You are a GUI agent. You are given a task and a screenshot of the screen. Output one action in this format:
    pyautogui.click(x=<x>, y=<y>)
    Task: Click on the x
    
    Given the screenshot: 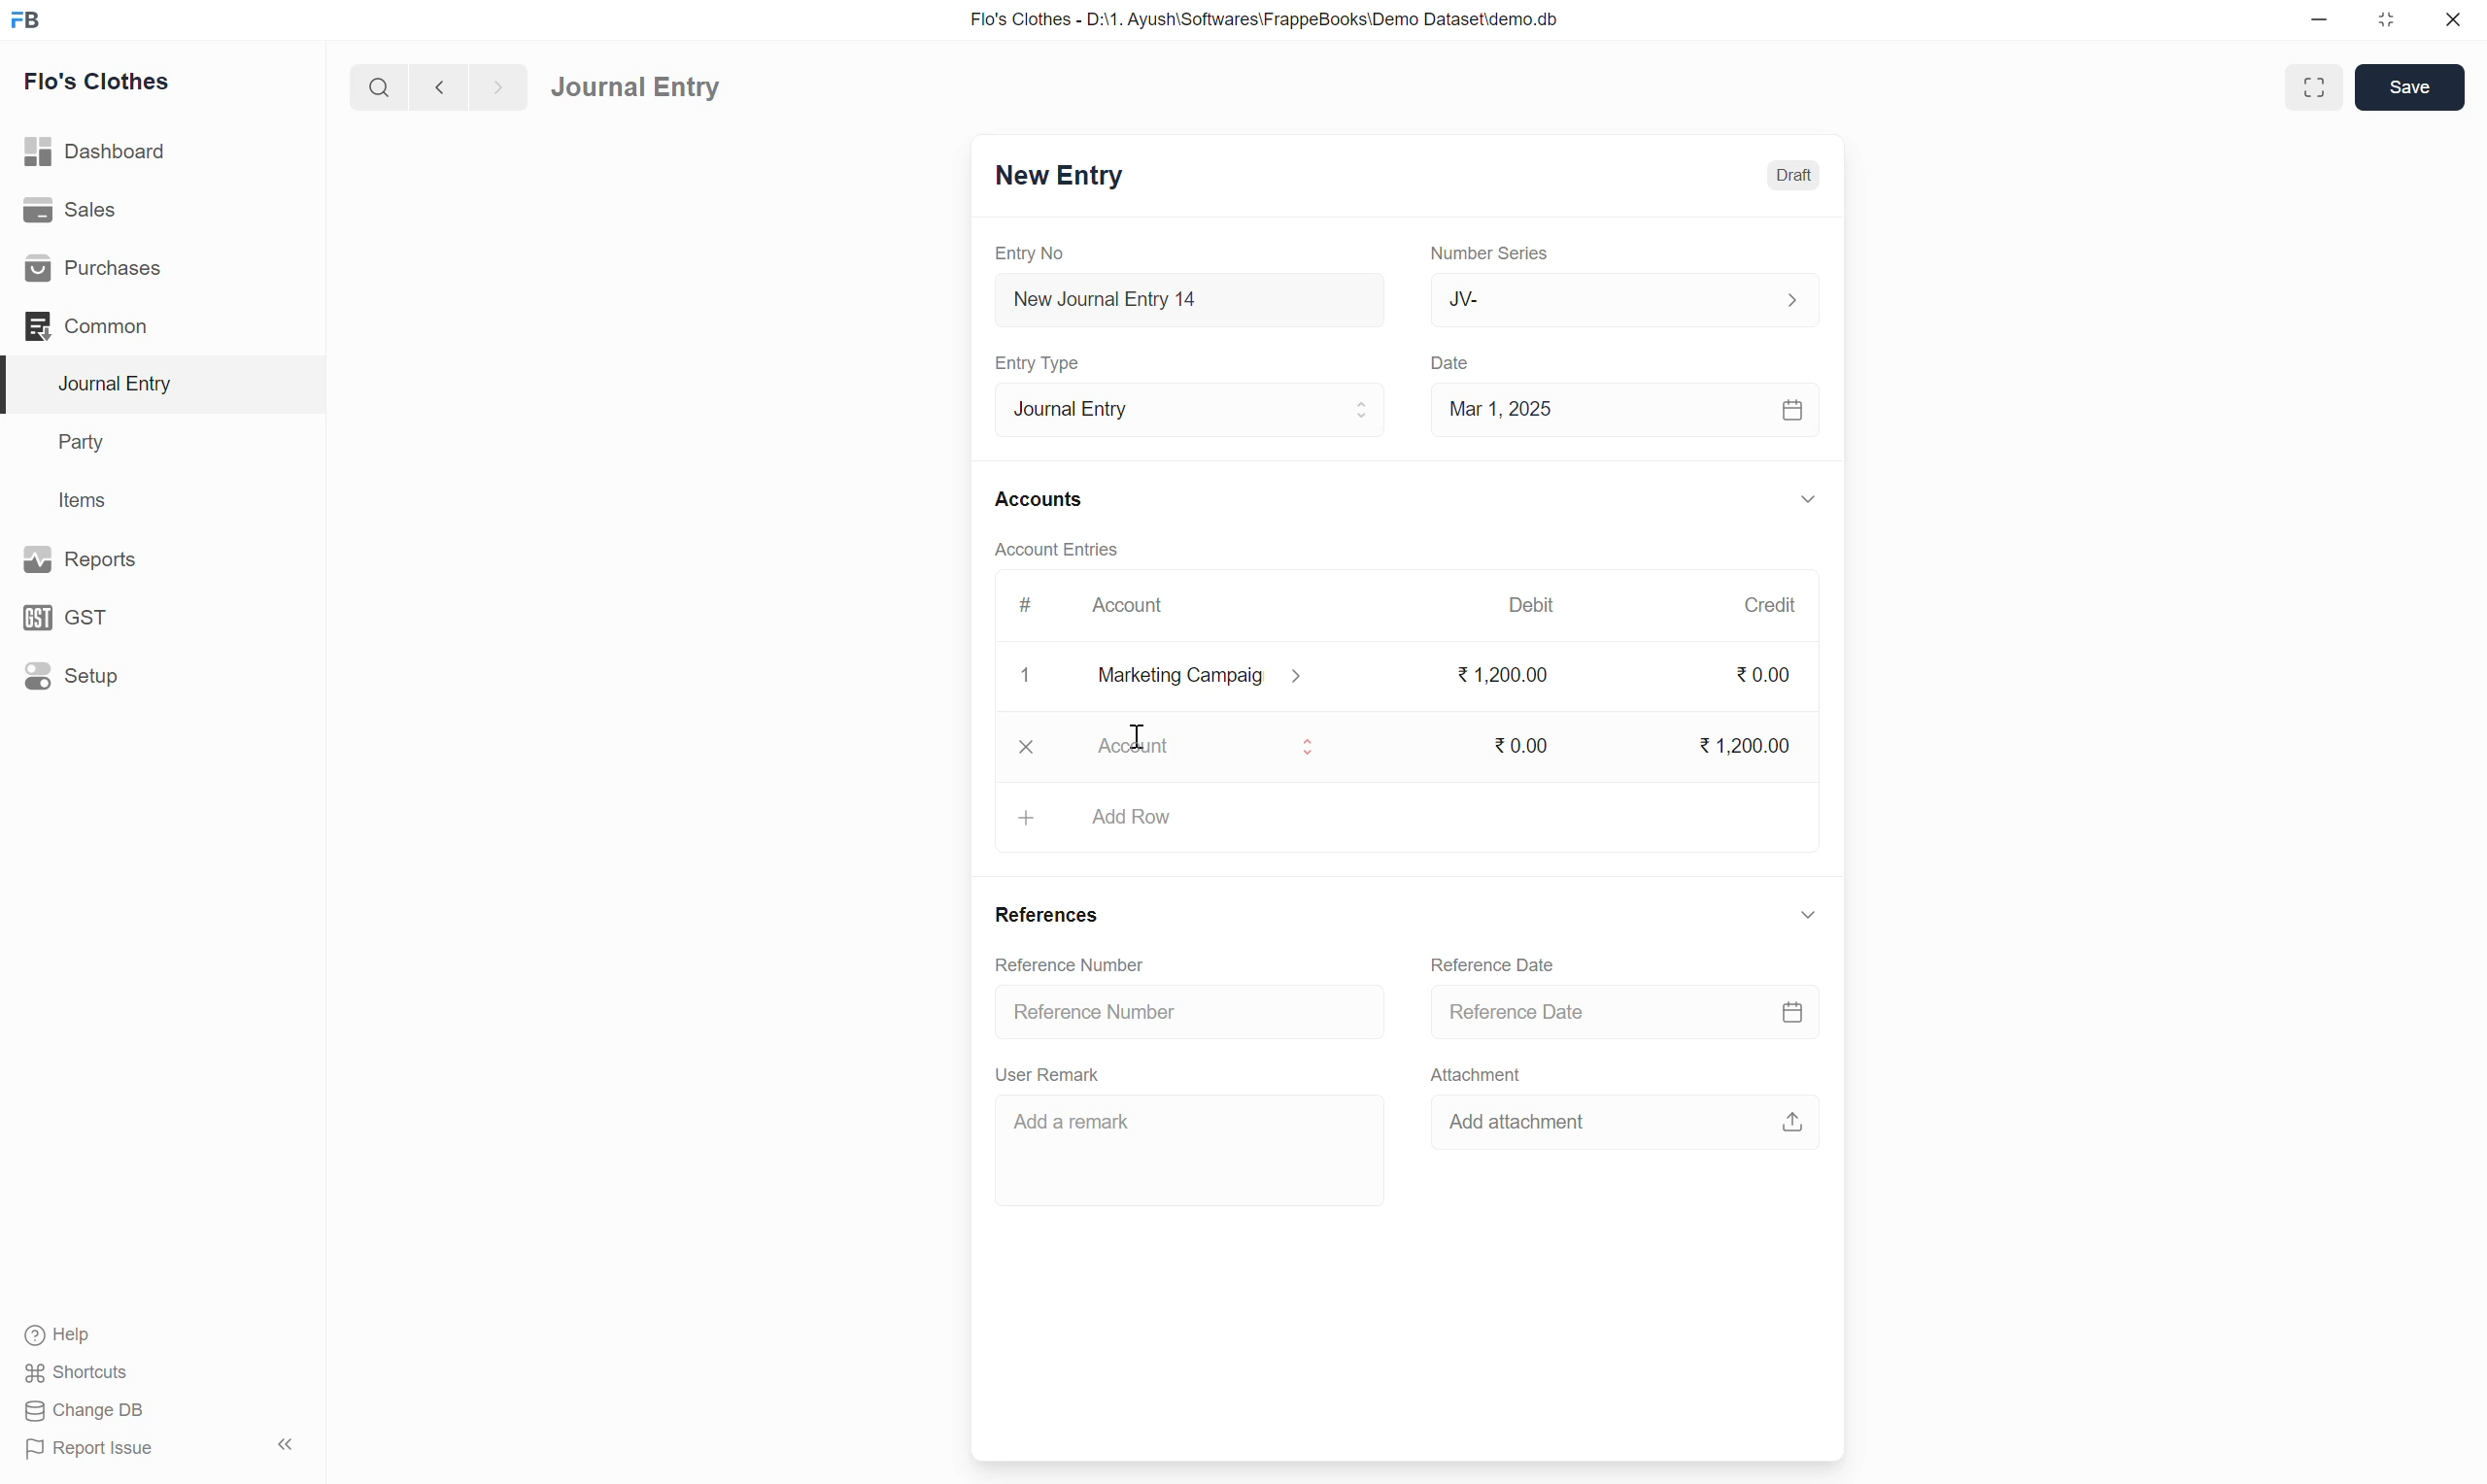 What is the action you would take?
    pyautogui.click(x=1028, y=676)
    